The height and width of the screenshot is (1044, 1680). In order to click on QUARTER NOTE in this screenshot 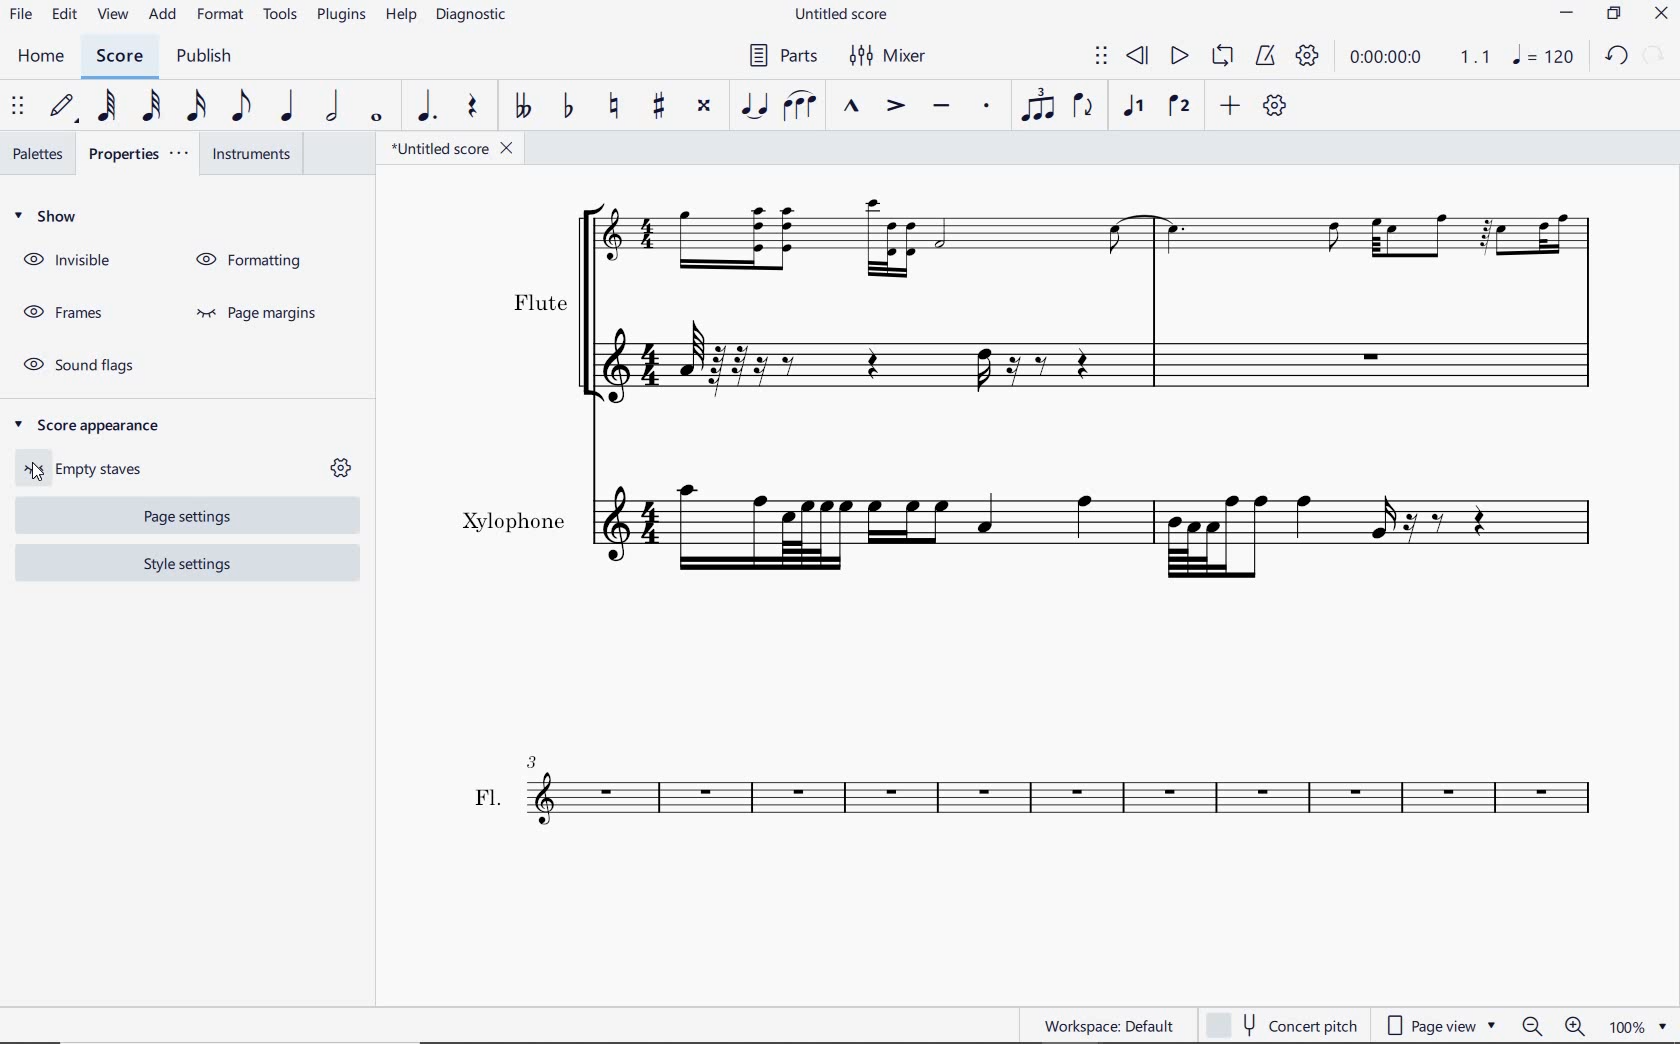, I will do `click(288, 106)`.